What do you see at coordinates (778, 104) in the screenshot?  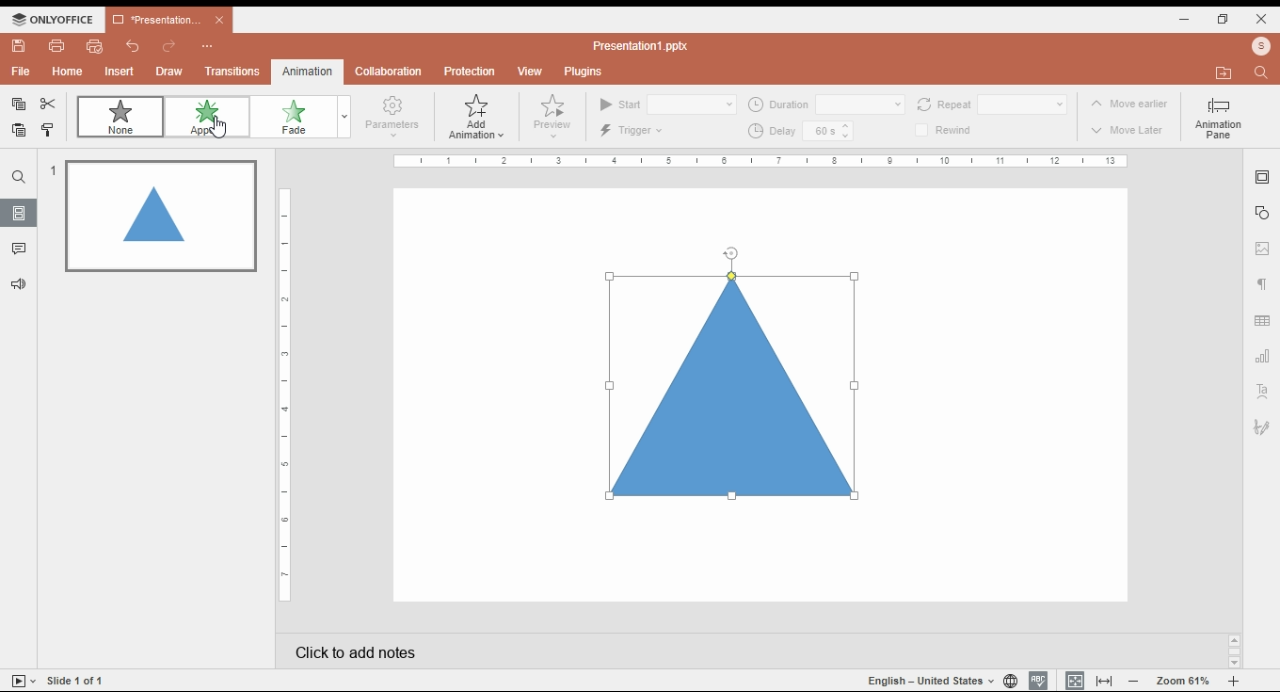 I see `duration` at bounding box center [778, 104].